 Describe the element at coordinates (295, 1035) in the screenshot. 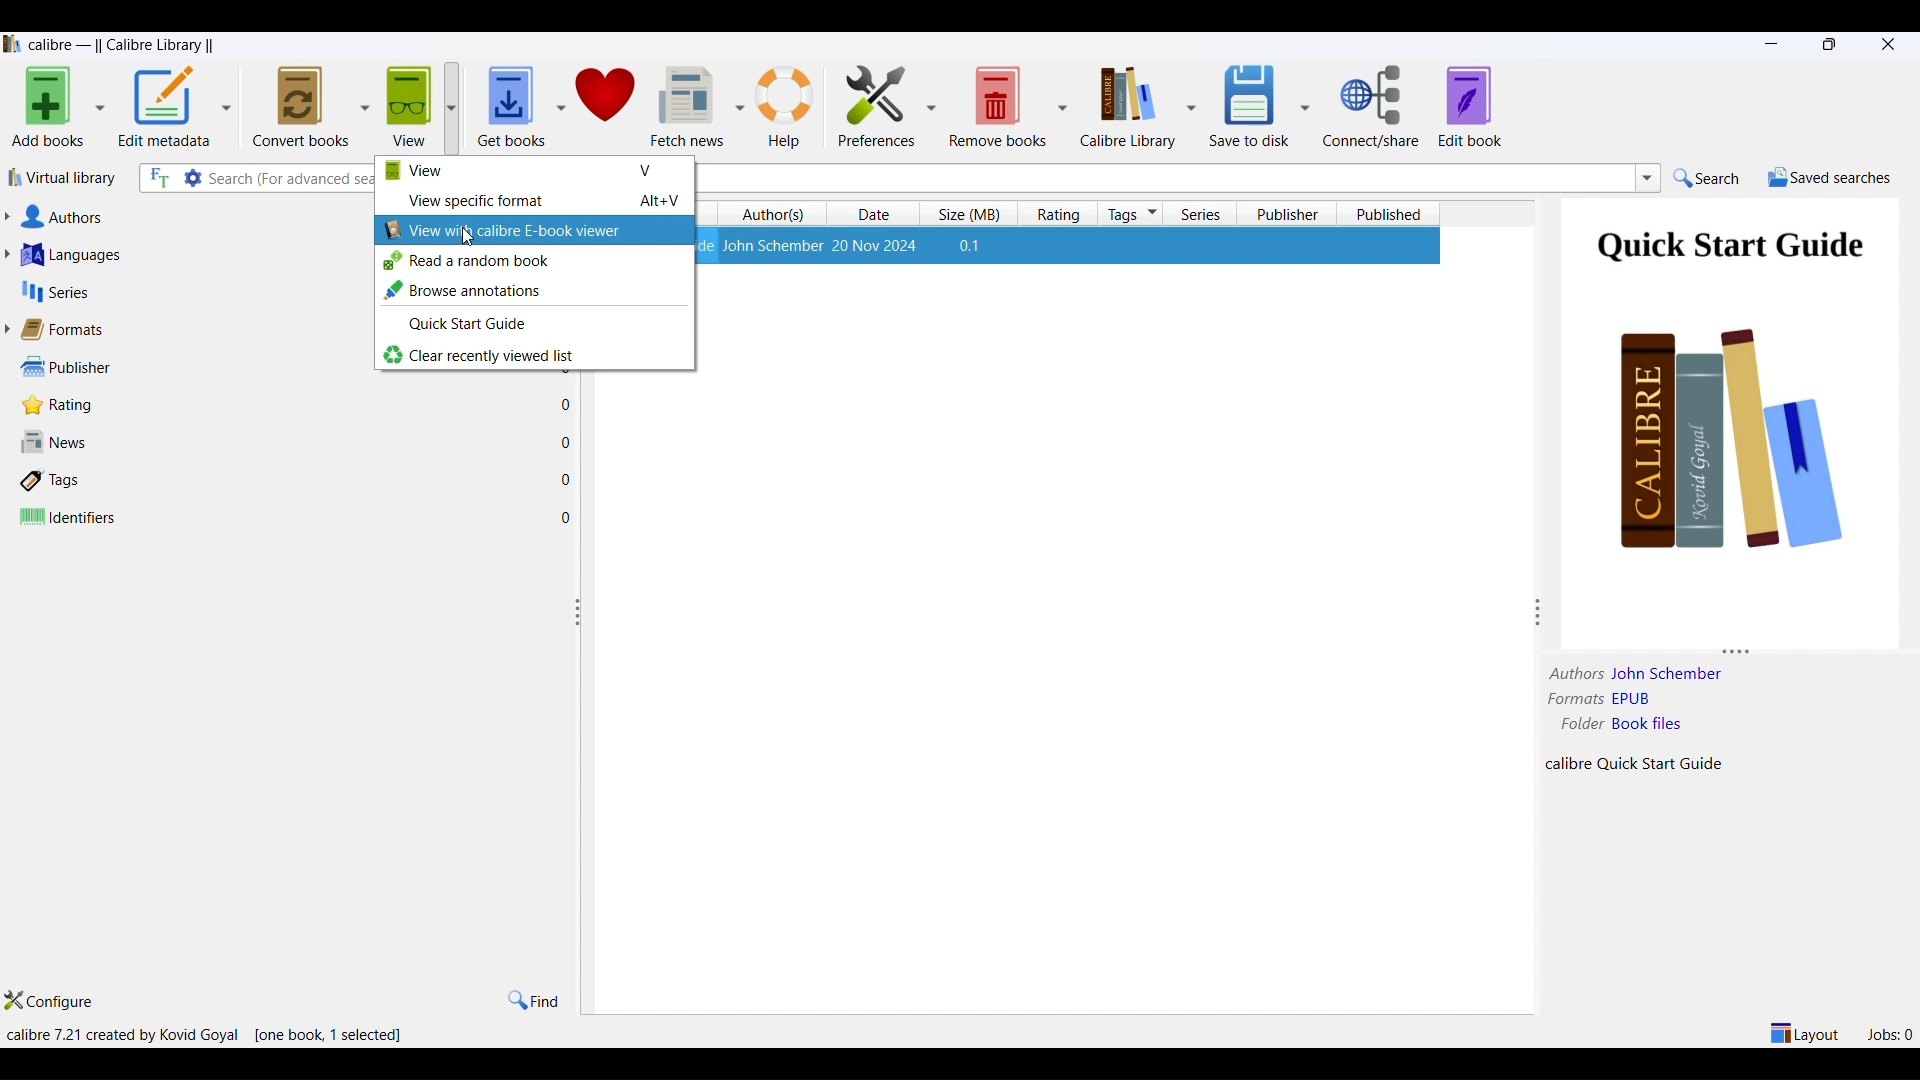

I see `total books` at that location.